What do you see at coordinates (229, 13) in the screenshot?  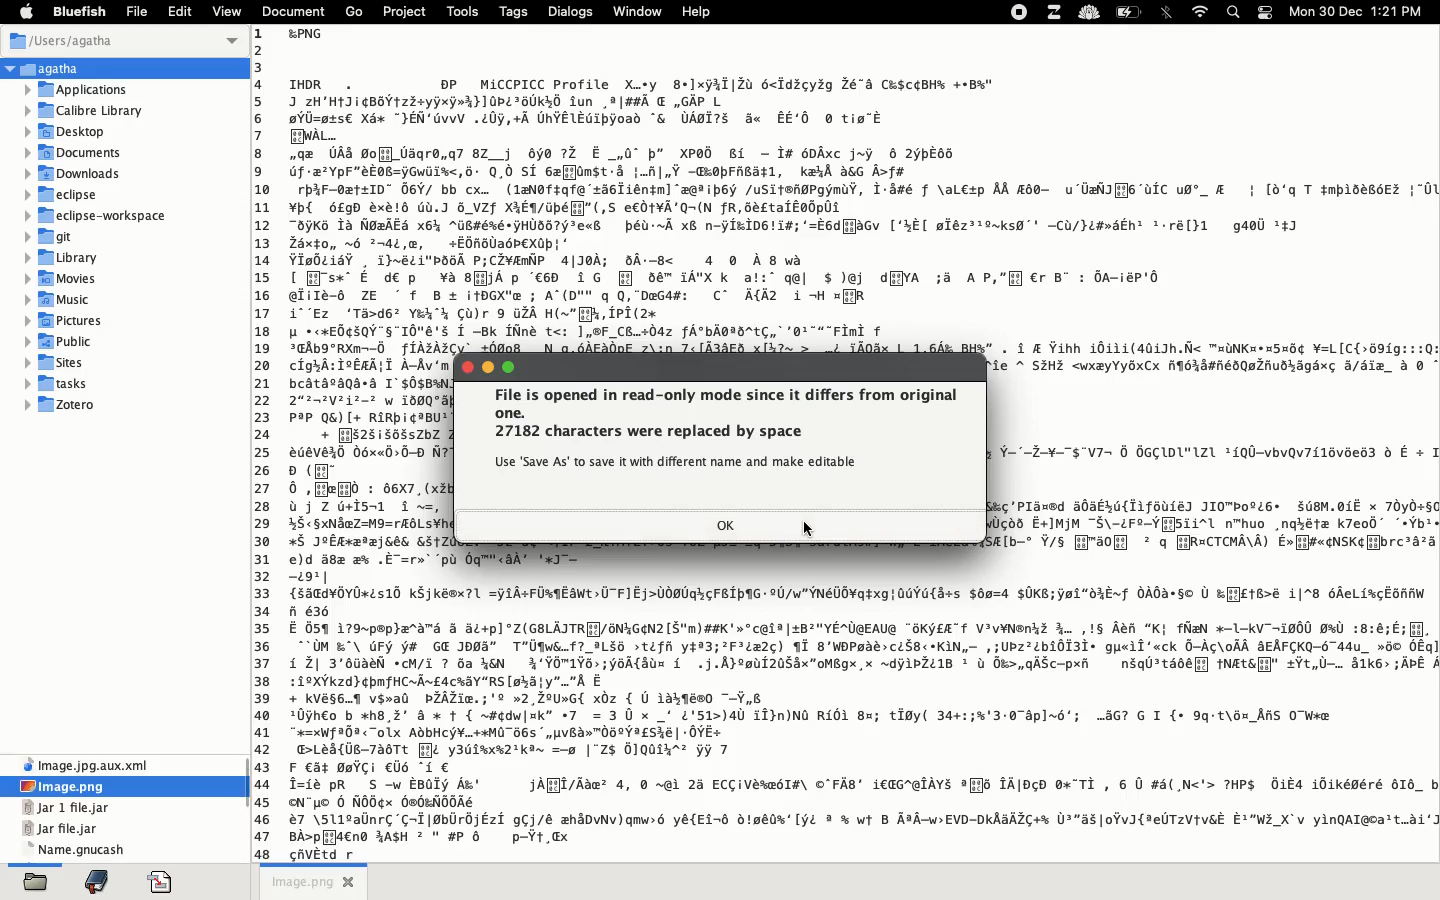 I see `view` at bounding box center [229, 13].